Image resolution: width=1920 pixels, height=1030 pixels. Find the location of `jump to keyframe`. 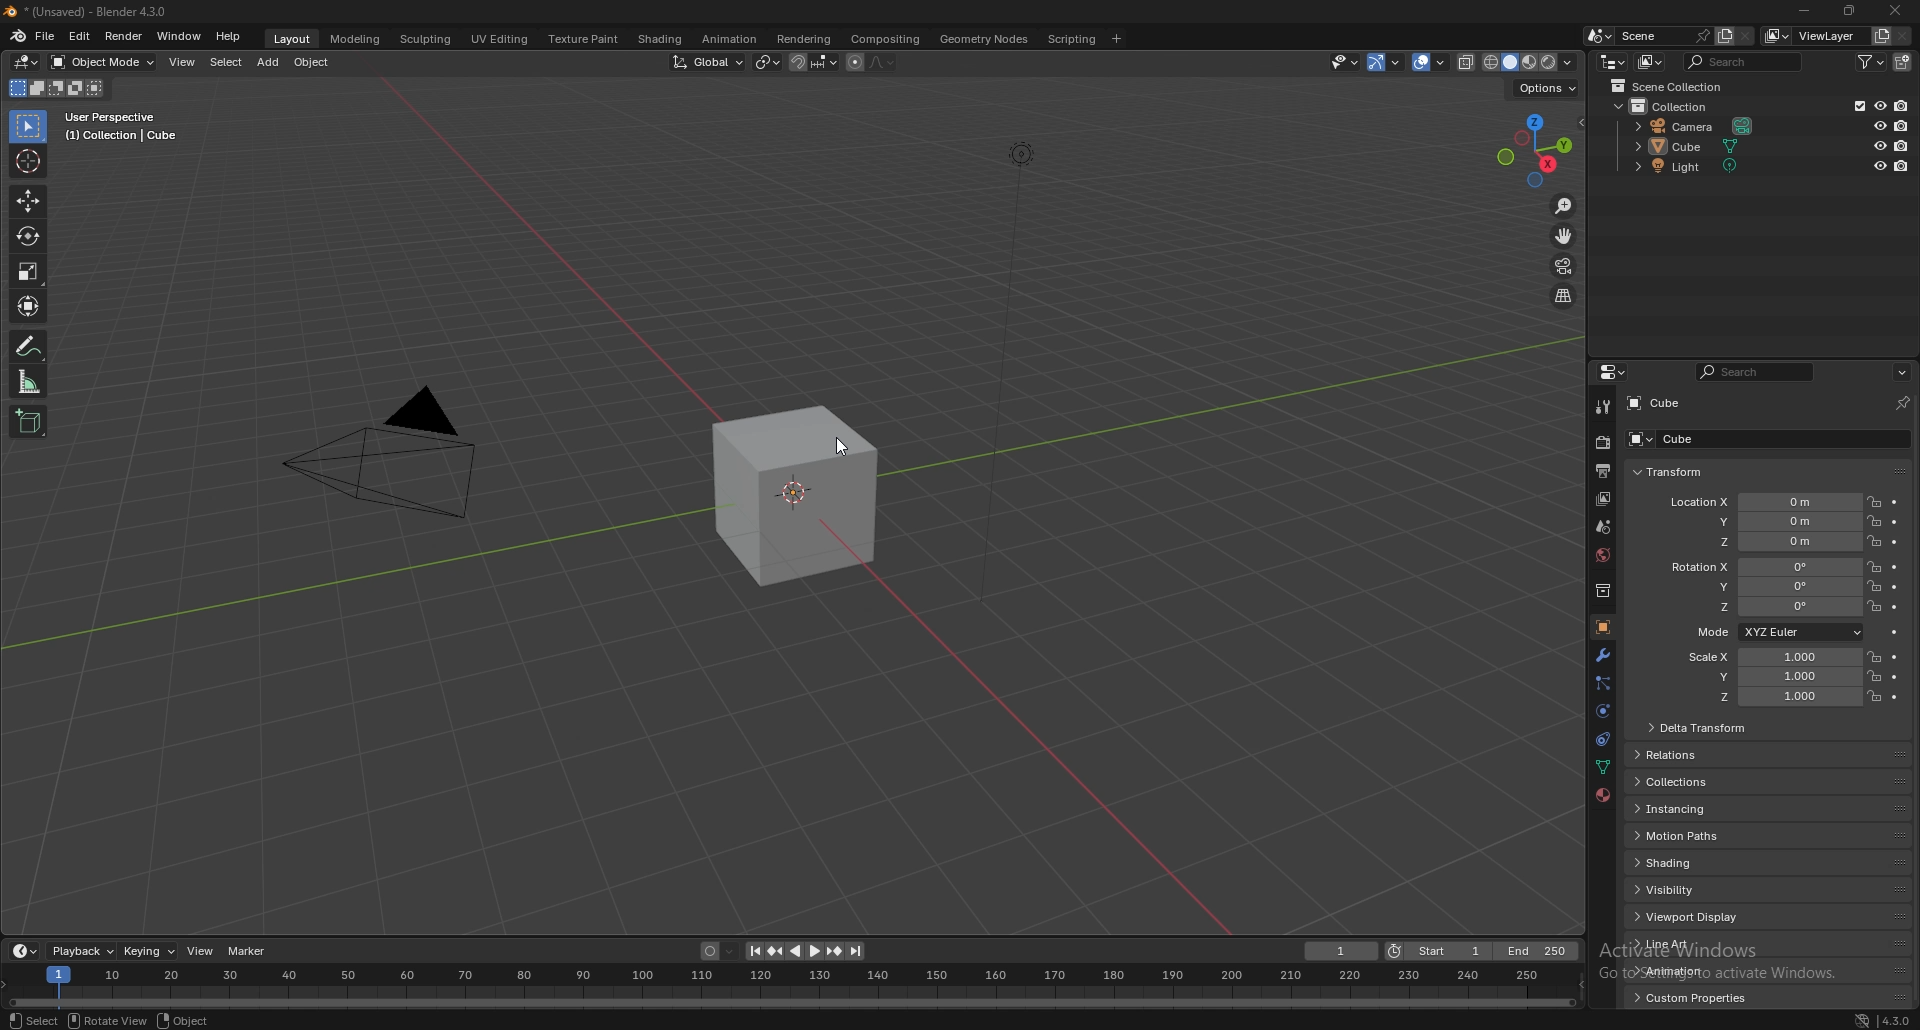

jump to keyframe is located at coordinates (776, 951).